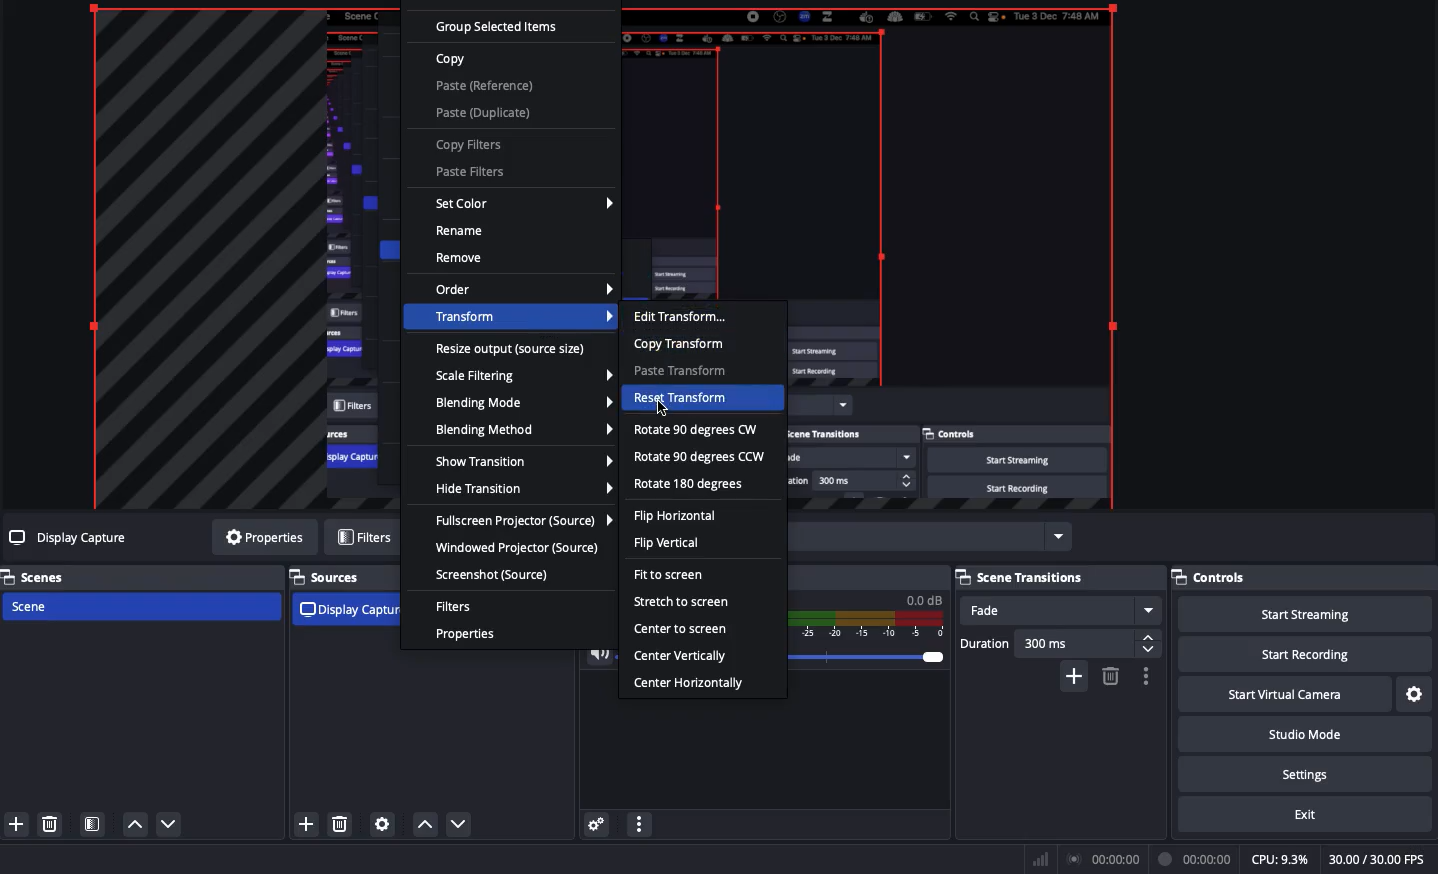 The image size is (1438, 874). What do you see at coordinates (494, 575) in the screenshot?
I see `Screenshot` at bounding box center [494, 575].